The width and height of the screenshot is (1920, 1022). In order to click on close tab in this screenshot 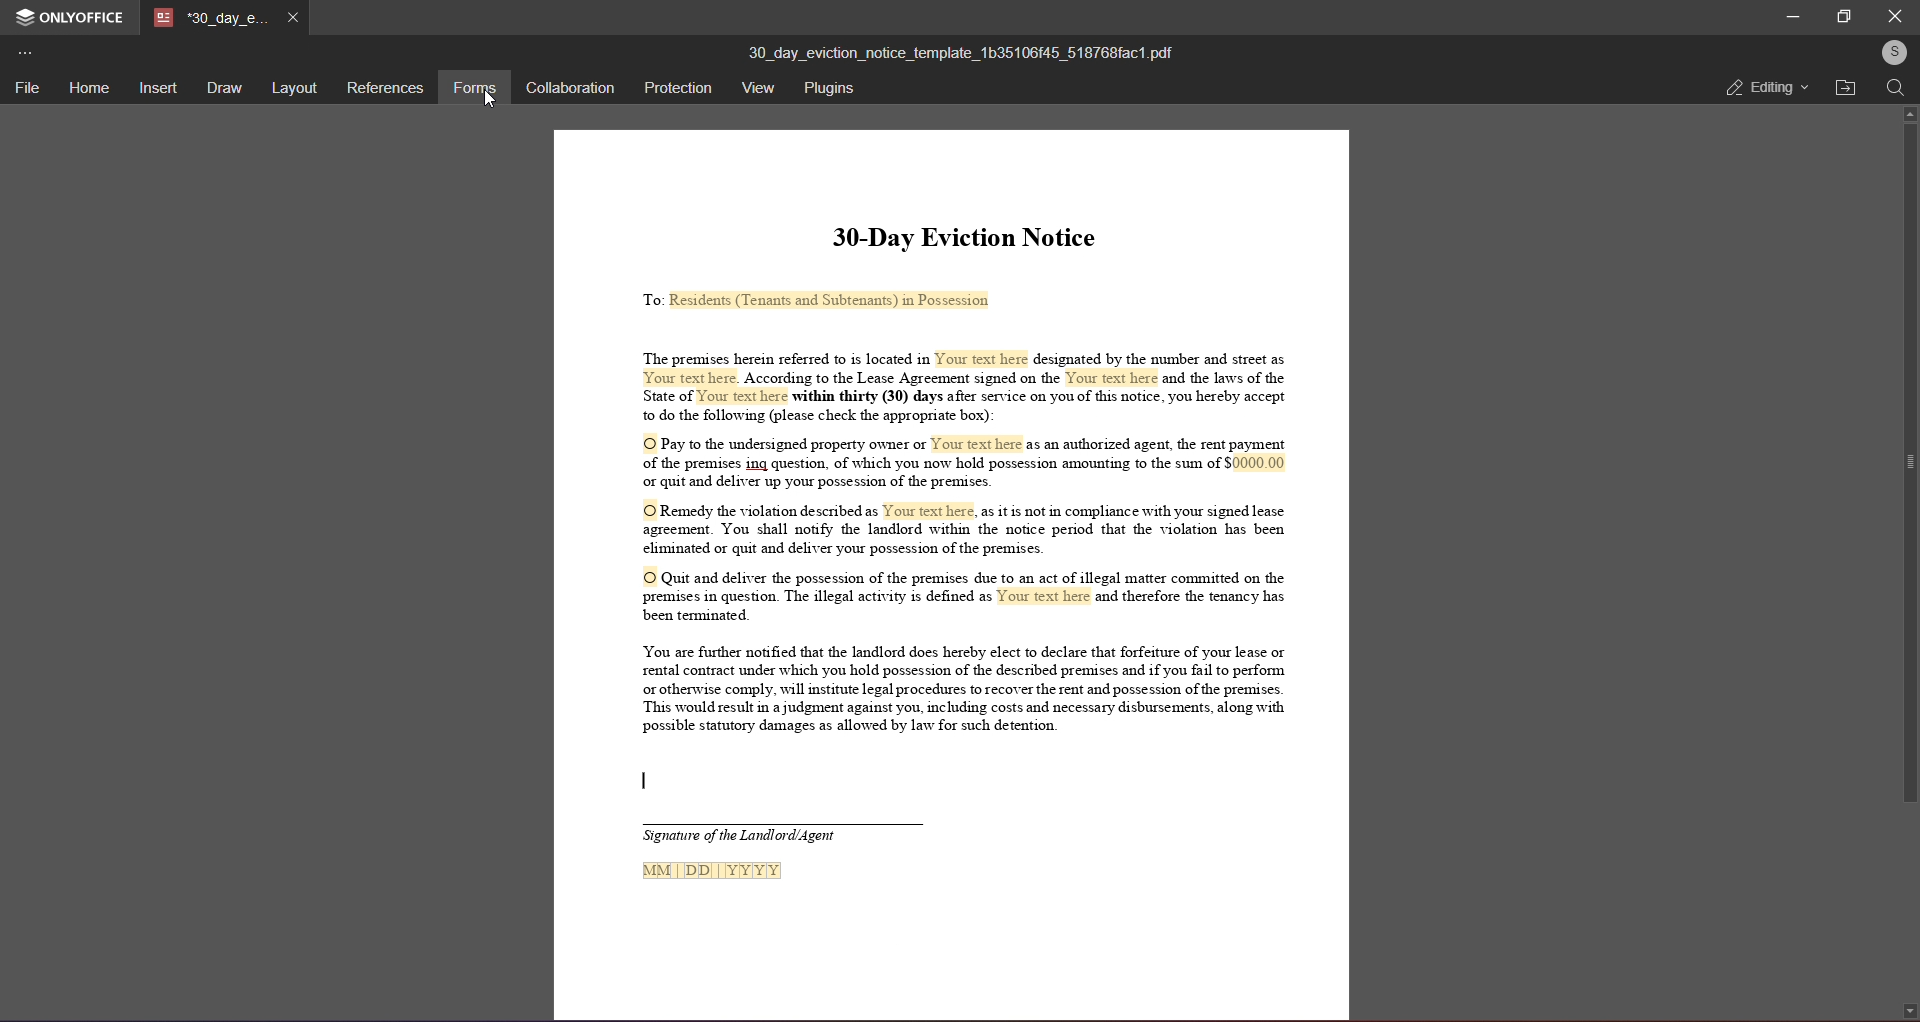, I will do `click(295, 16)`.